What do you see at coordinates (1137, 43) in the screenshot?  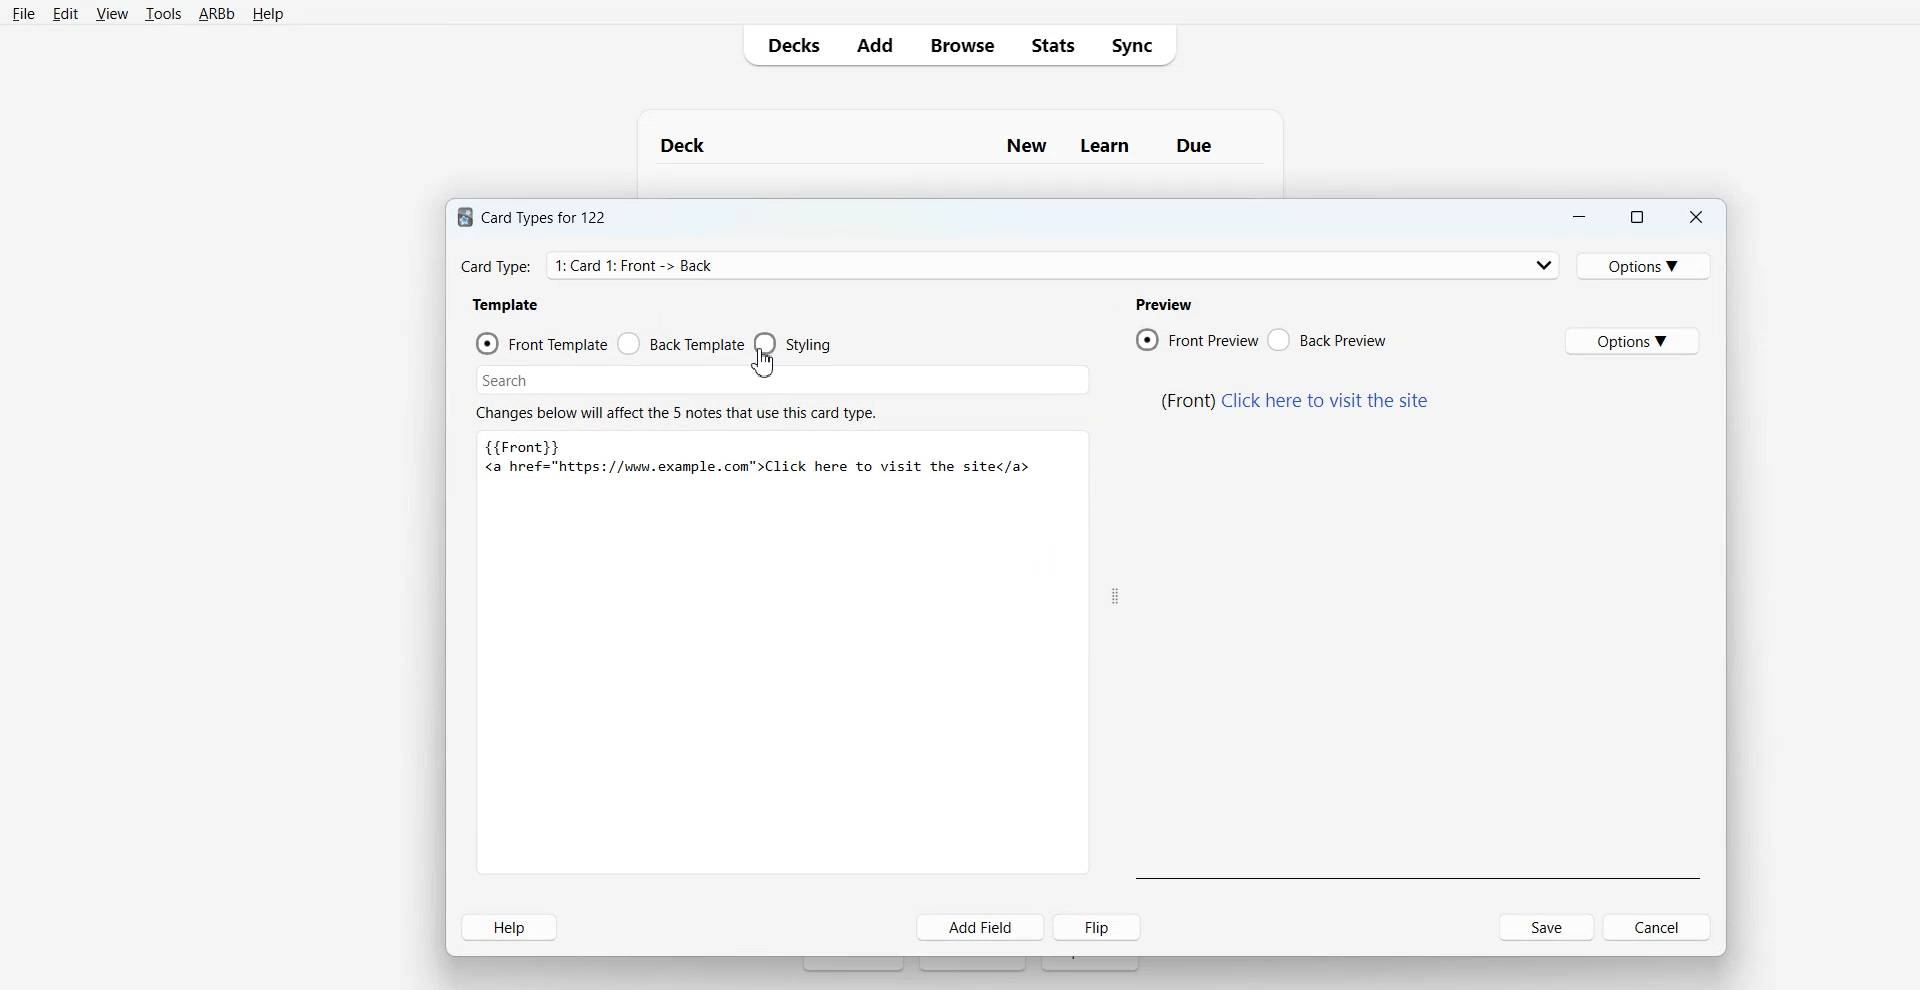 I see `Sync` at bounding box center [1137, 43].